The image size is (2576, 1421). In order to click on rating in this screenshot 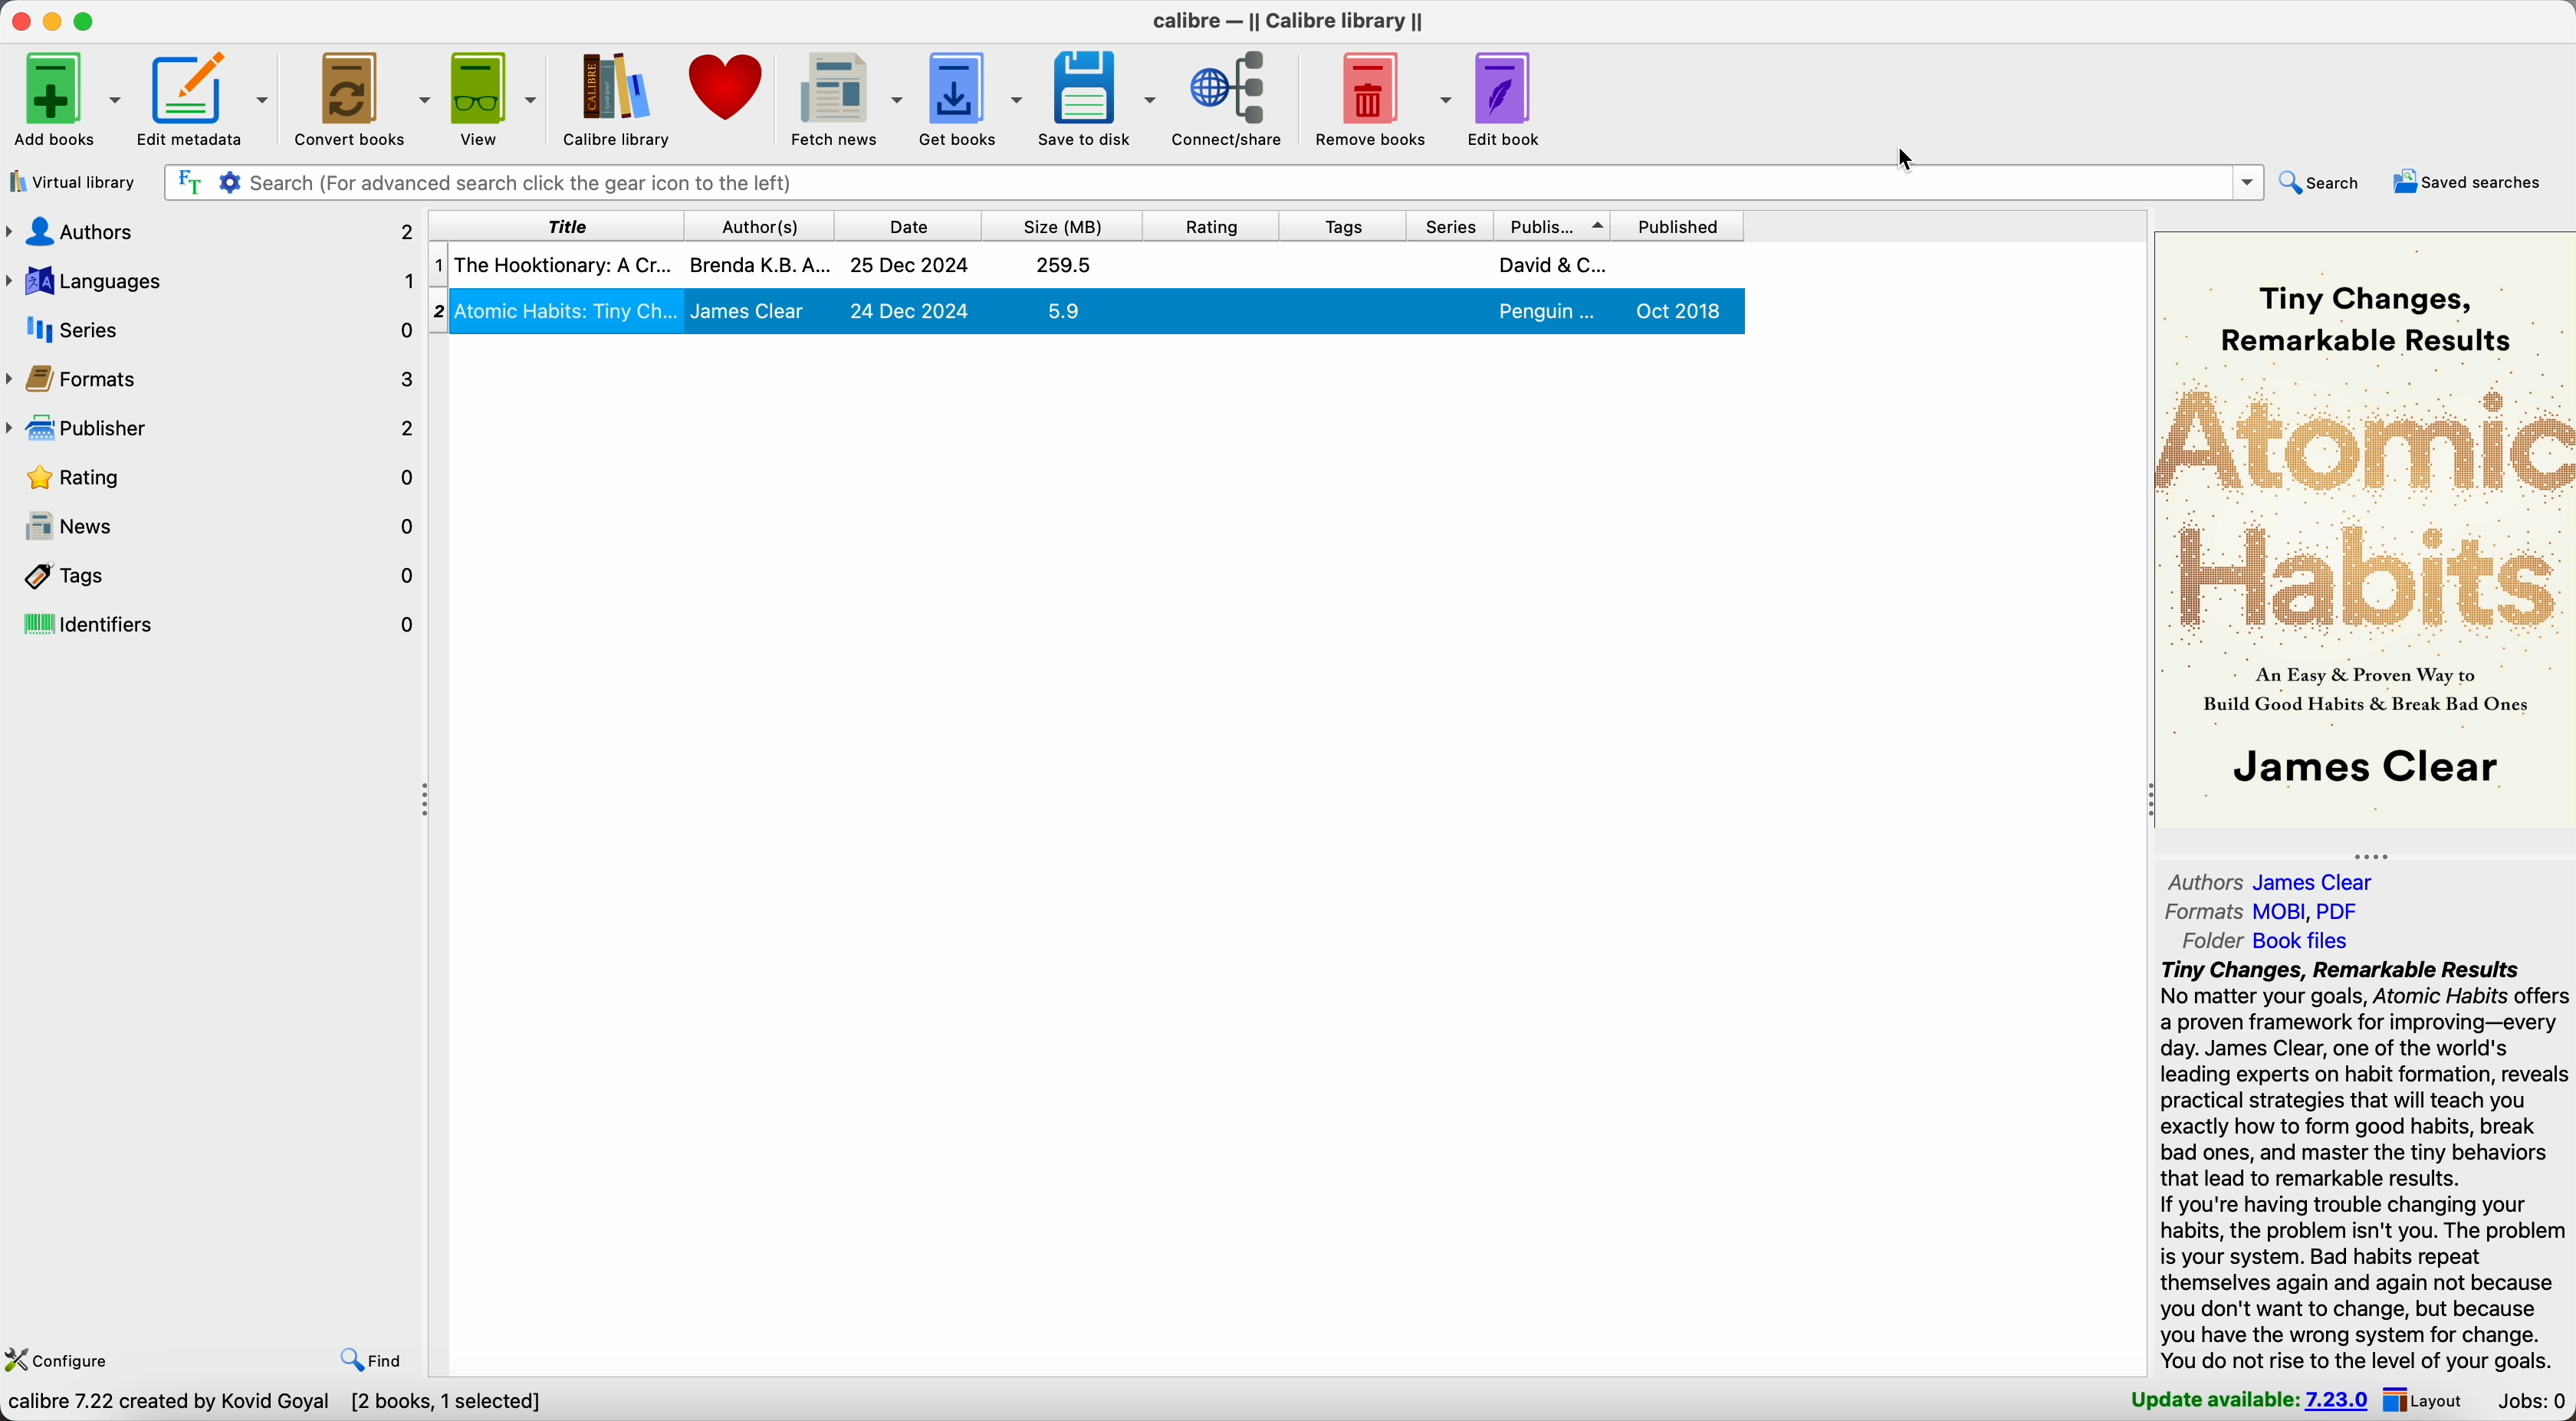, I will do `click(1209, 223)`.